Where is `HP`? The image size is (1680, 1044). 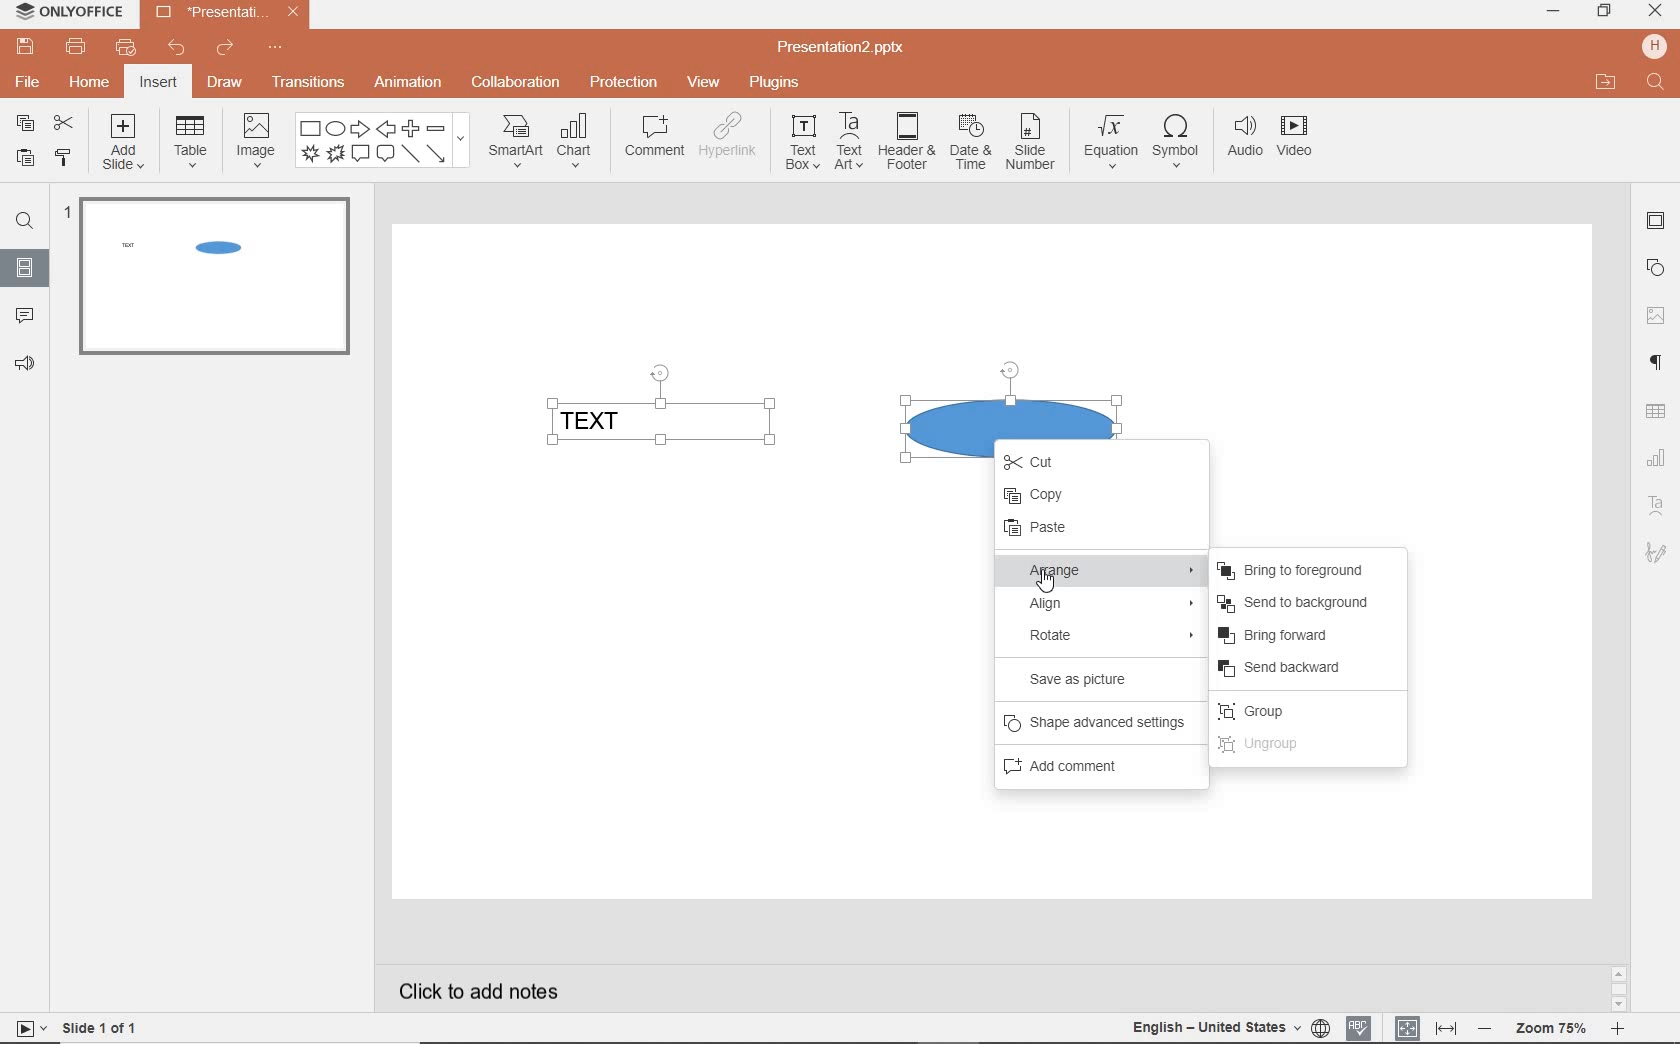 HP is located at coordinates (1656, 46).